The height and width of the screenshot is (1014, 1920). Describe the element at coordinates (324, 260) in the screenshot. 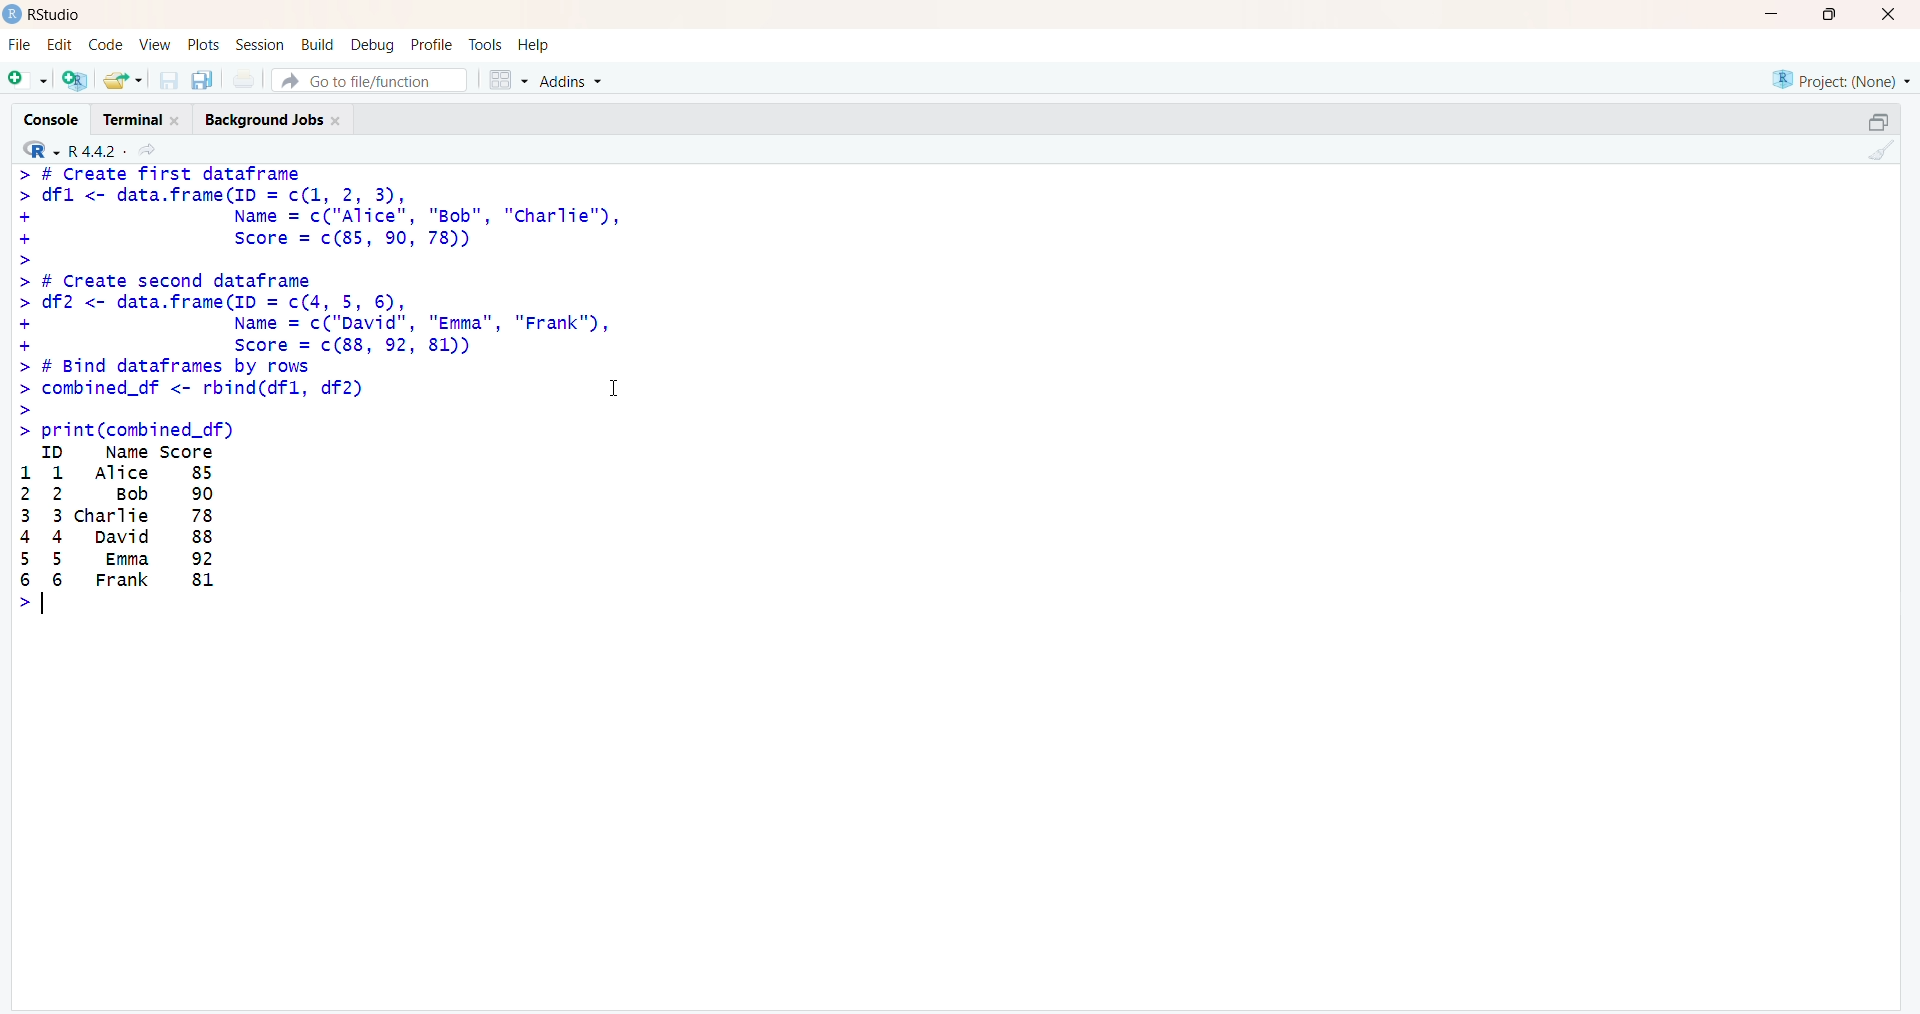

I see `# Create Tirst datatramedfl <- data.frame(ID = c(1, 2, 3),Name = c("Alice", "Bob", "Charlie"),Score = c(85, 90, 78))# Create second dataframedf2 <- data.frame(ID = c(4, 5, 6),Name = c("David", "Emma", "Frank"),Score = c(88, 92, 81))` at that location.